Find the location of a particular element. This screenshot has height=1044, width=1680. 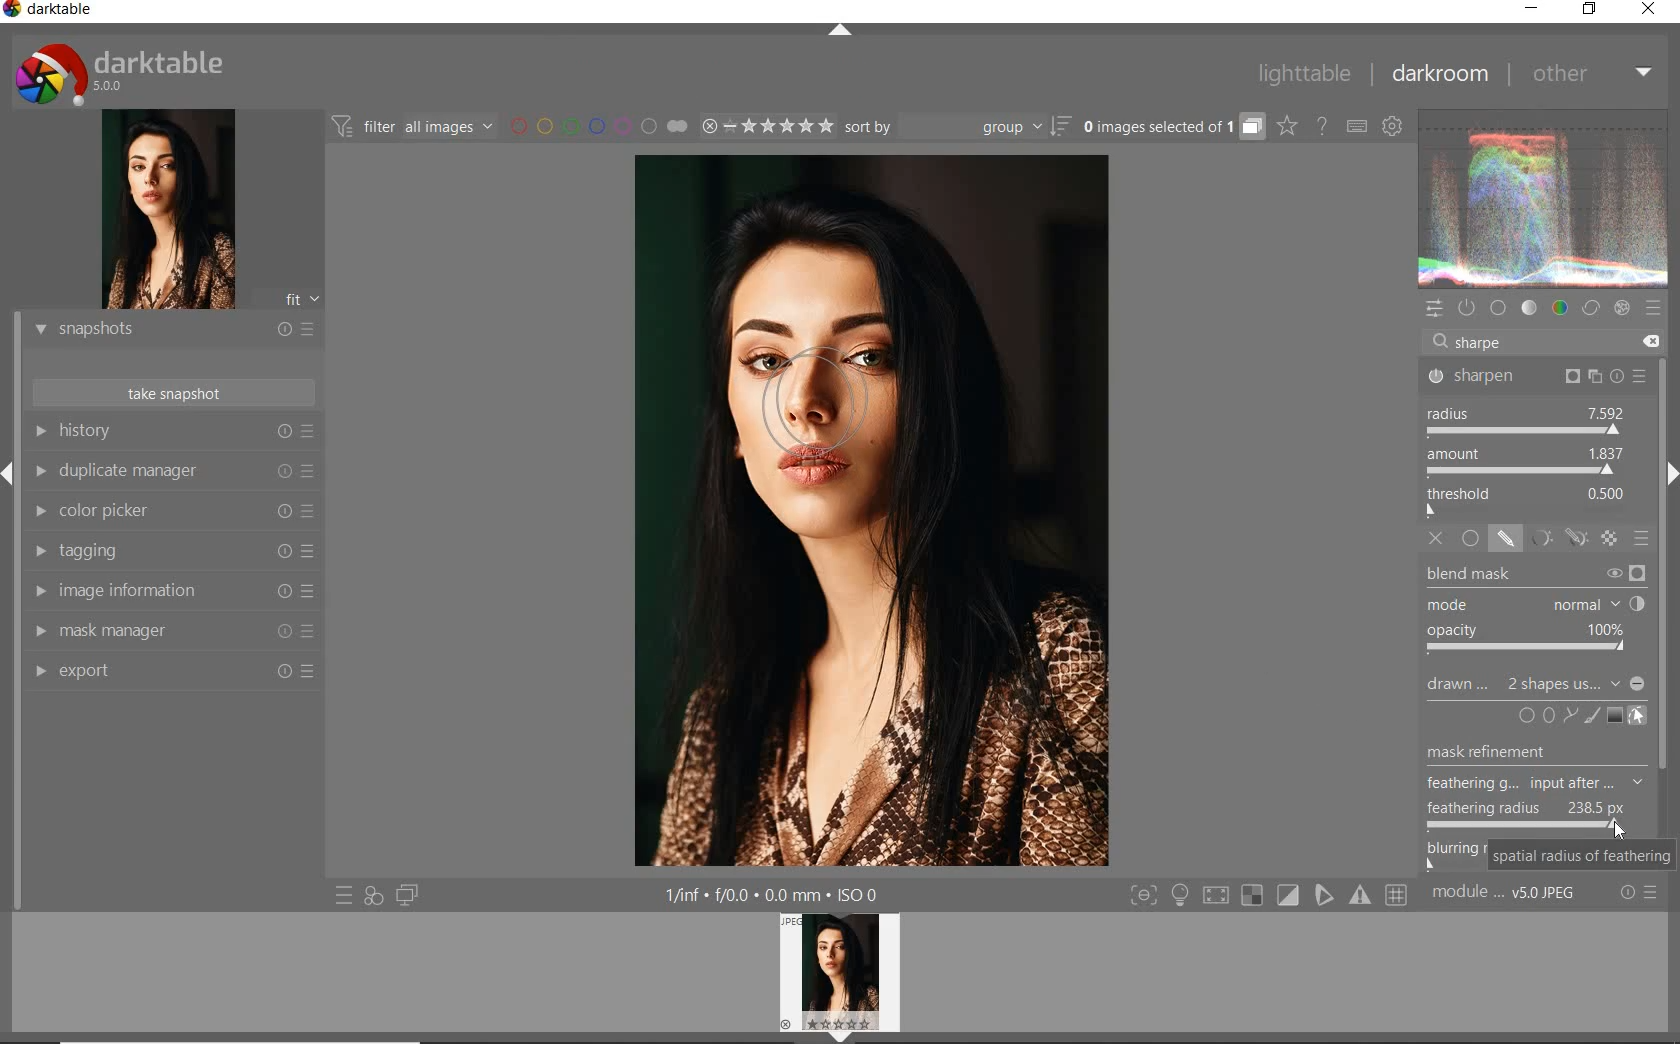

show global preferences is located at coordinates (1393, 126).